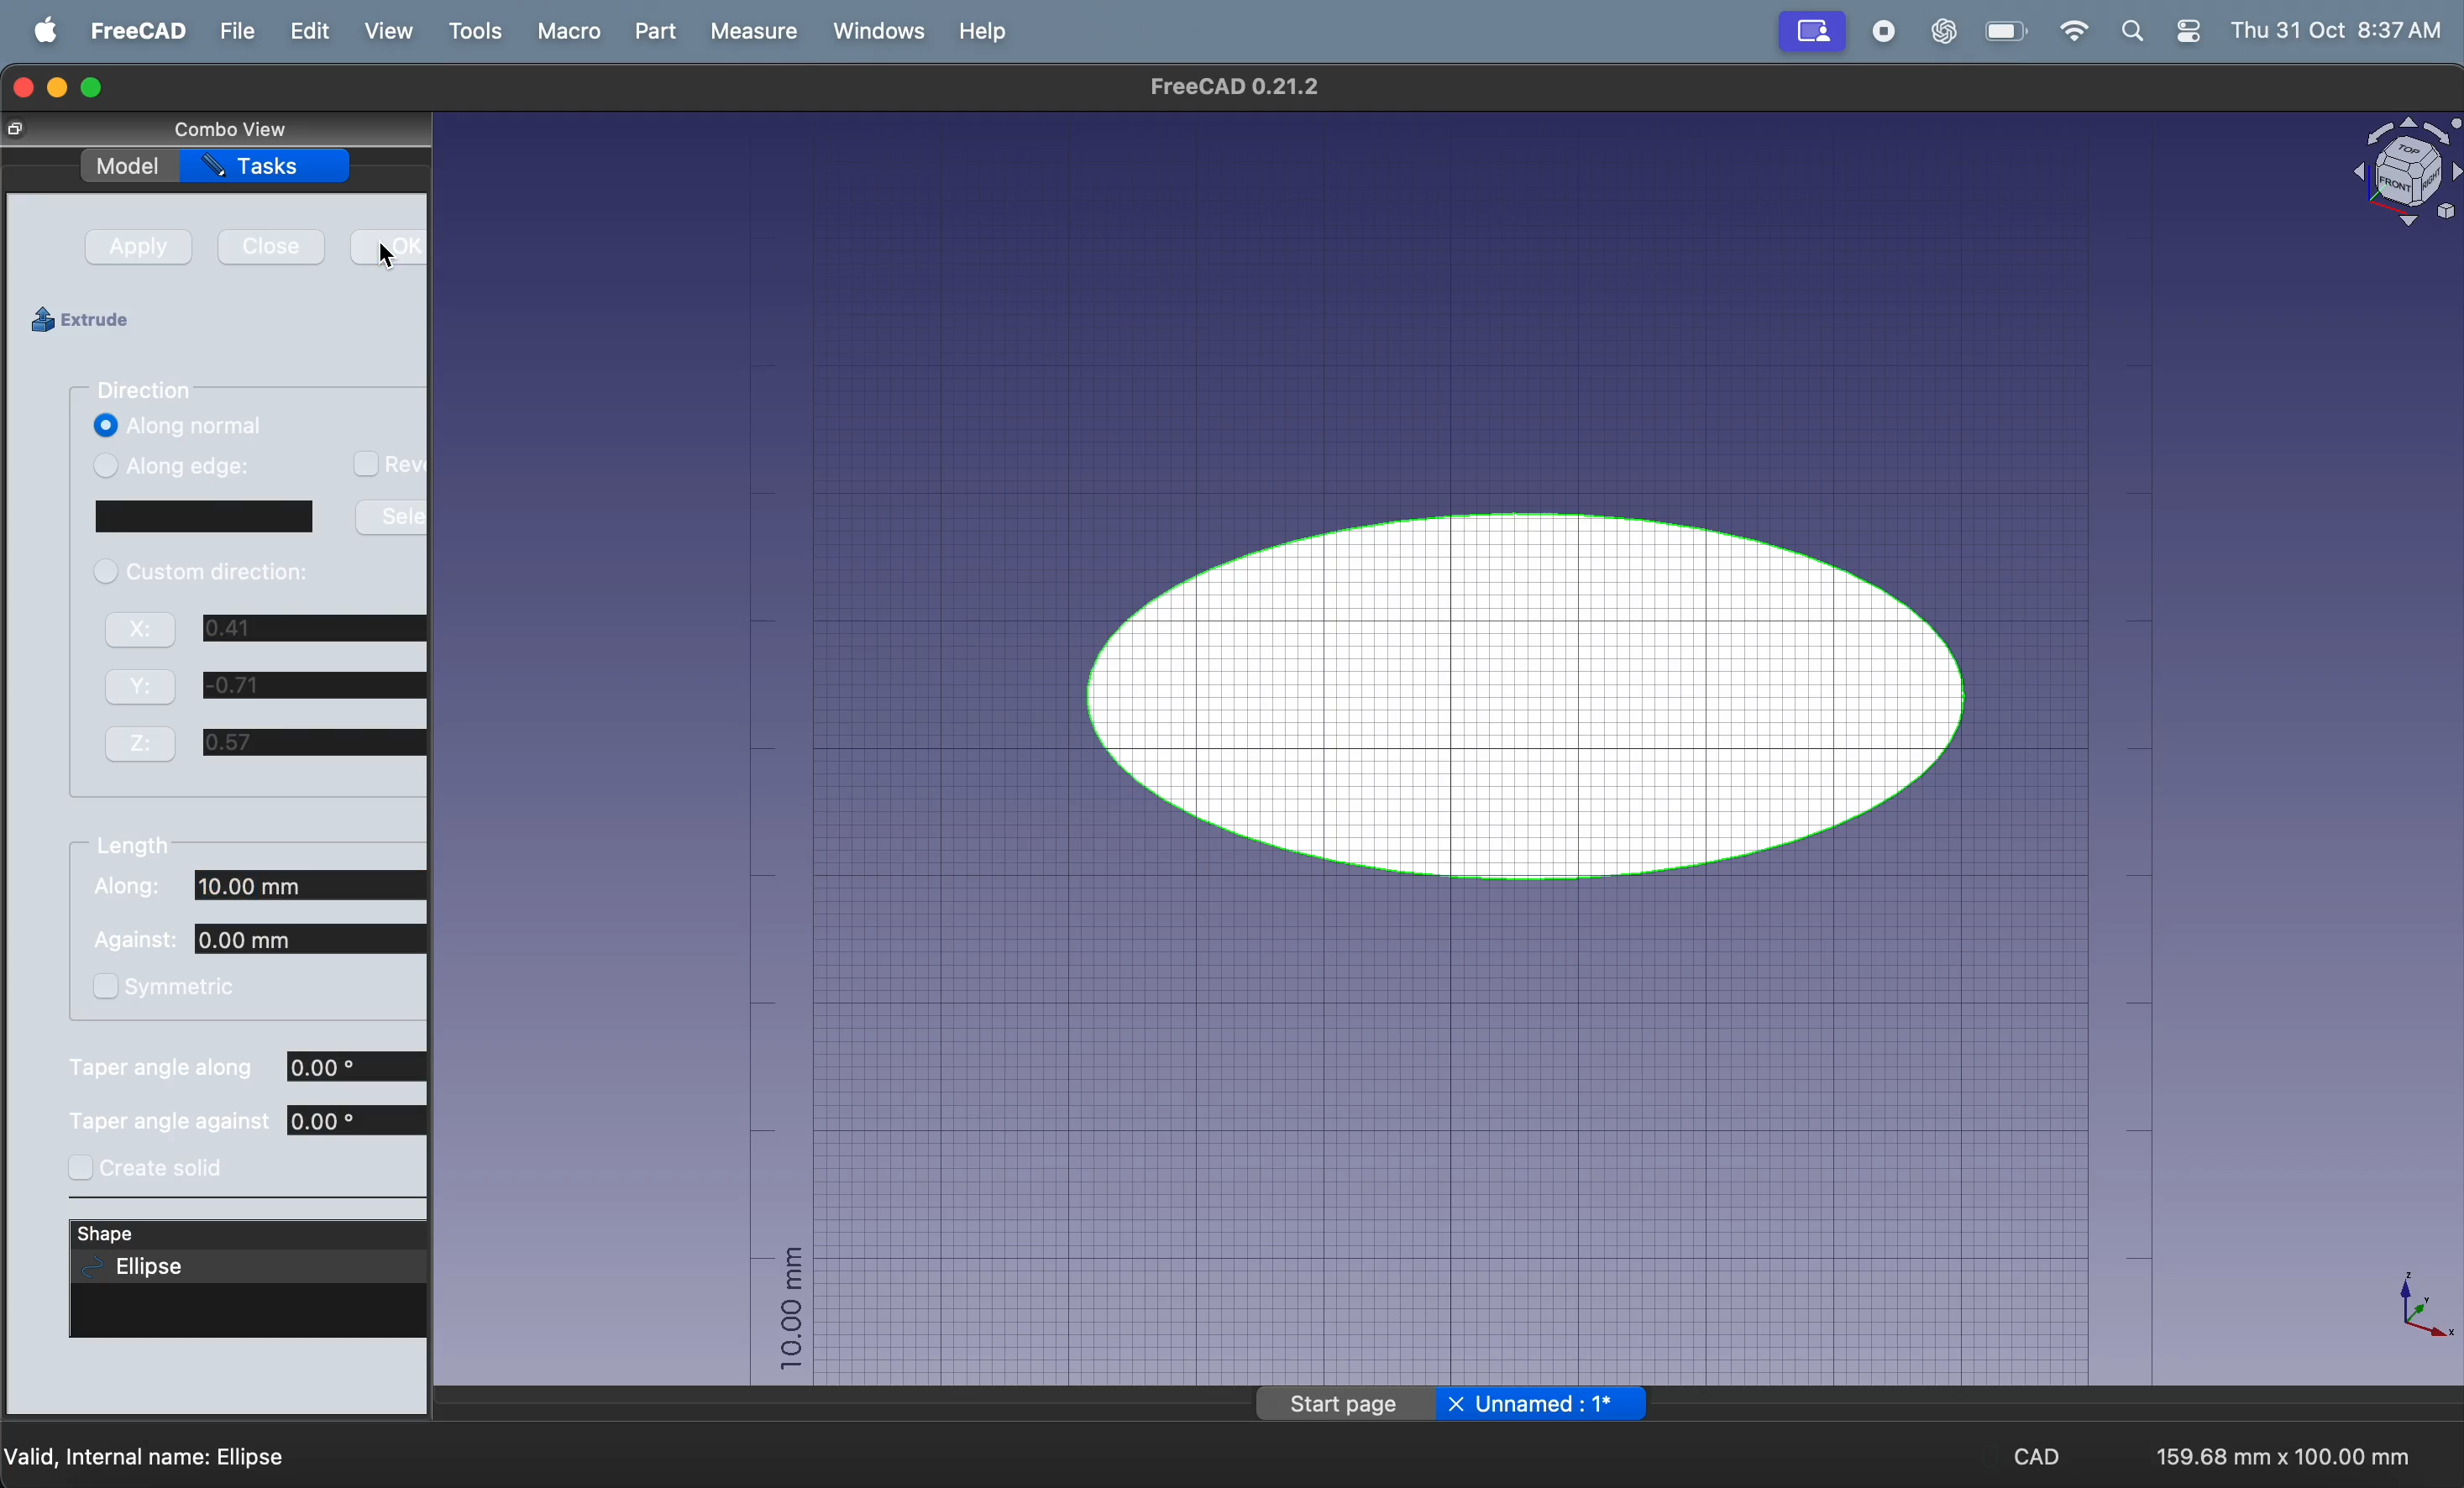 The height and width of the screenshot is (1488, 2464). I want to click on apple widgets, so click(2160, 34).